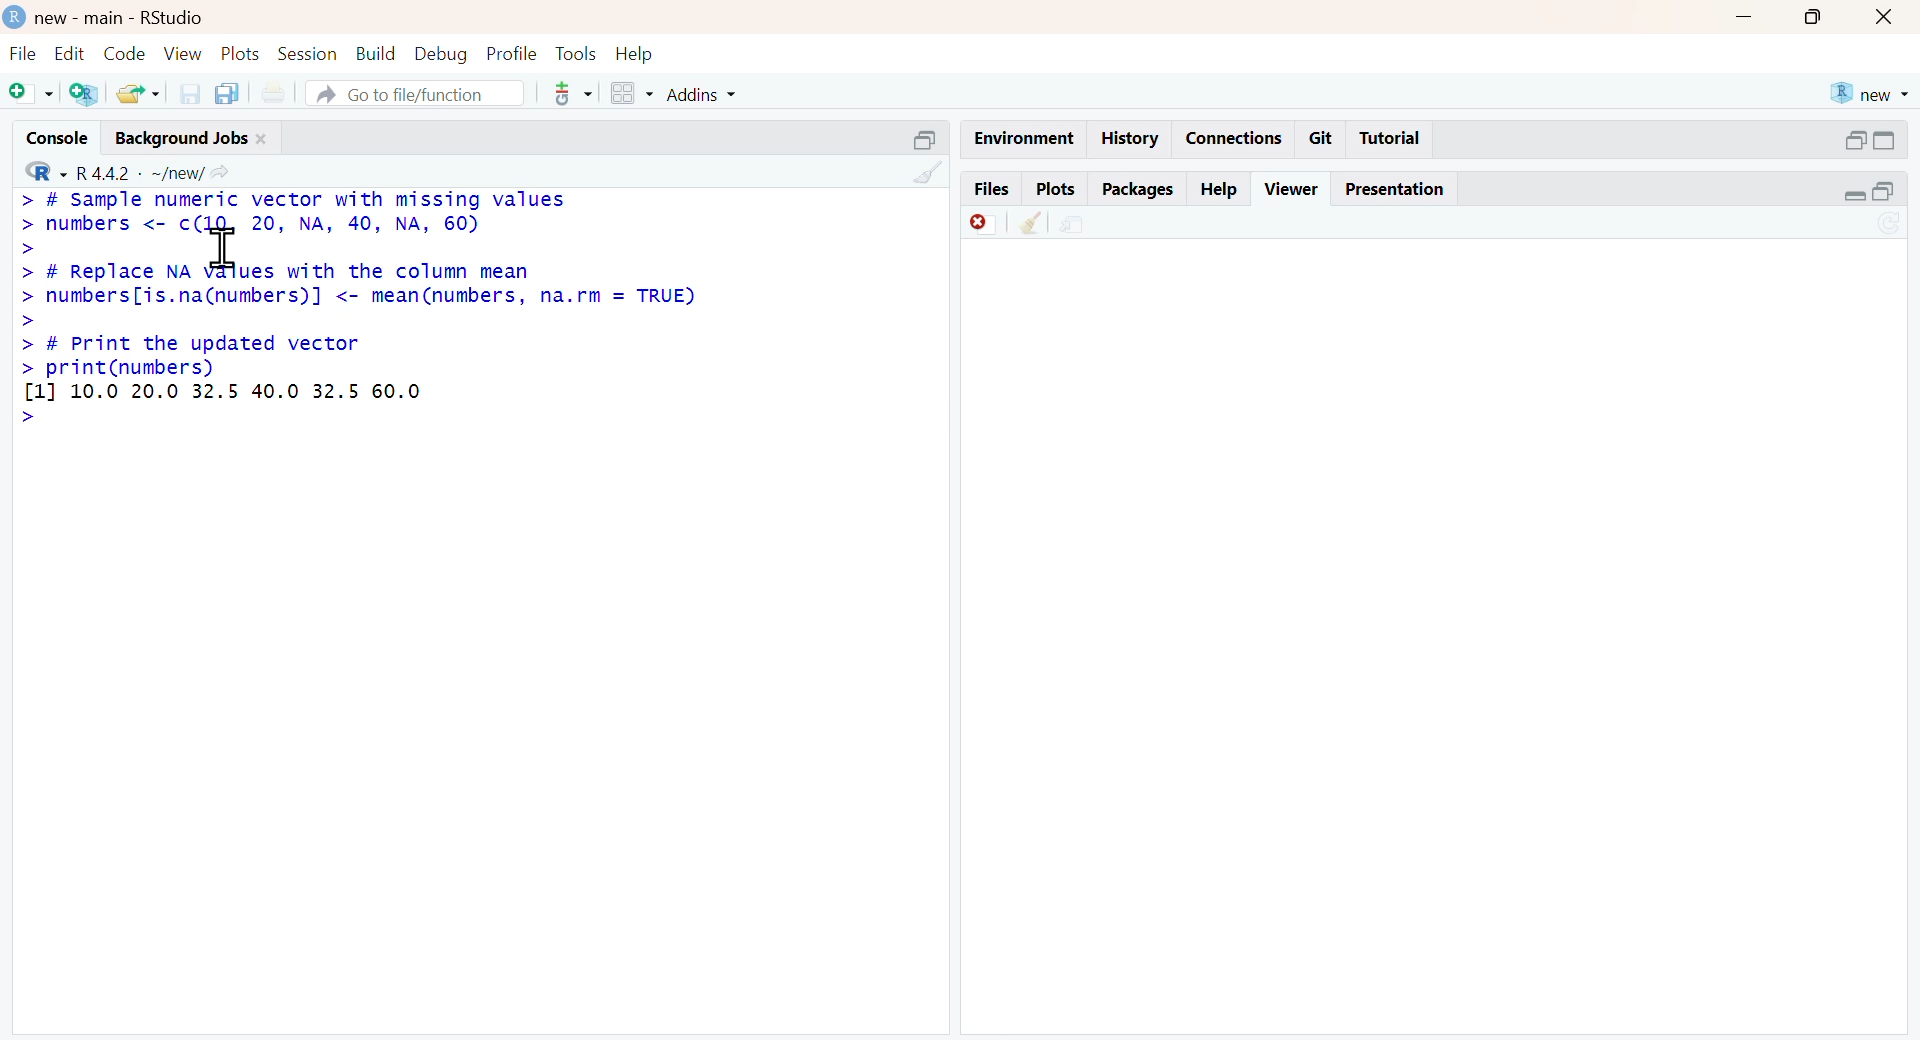 Image resolution: width=1920 pixels, height=1040 pixels. I want to click on help, so click(1220, 191).